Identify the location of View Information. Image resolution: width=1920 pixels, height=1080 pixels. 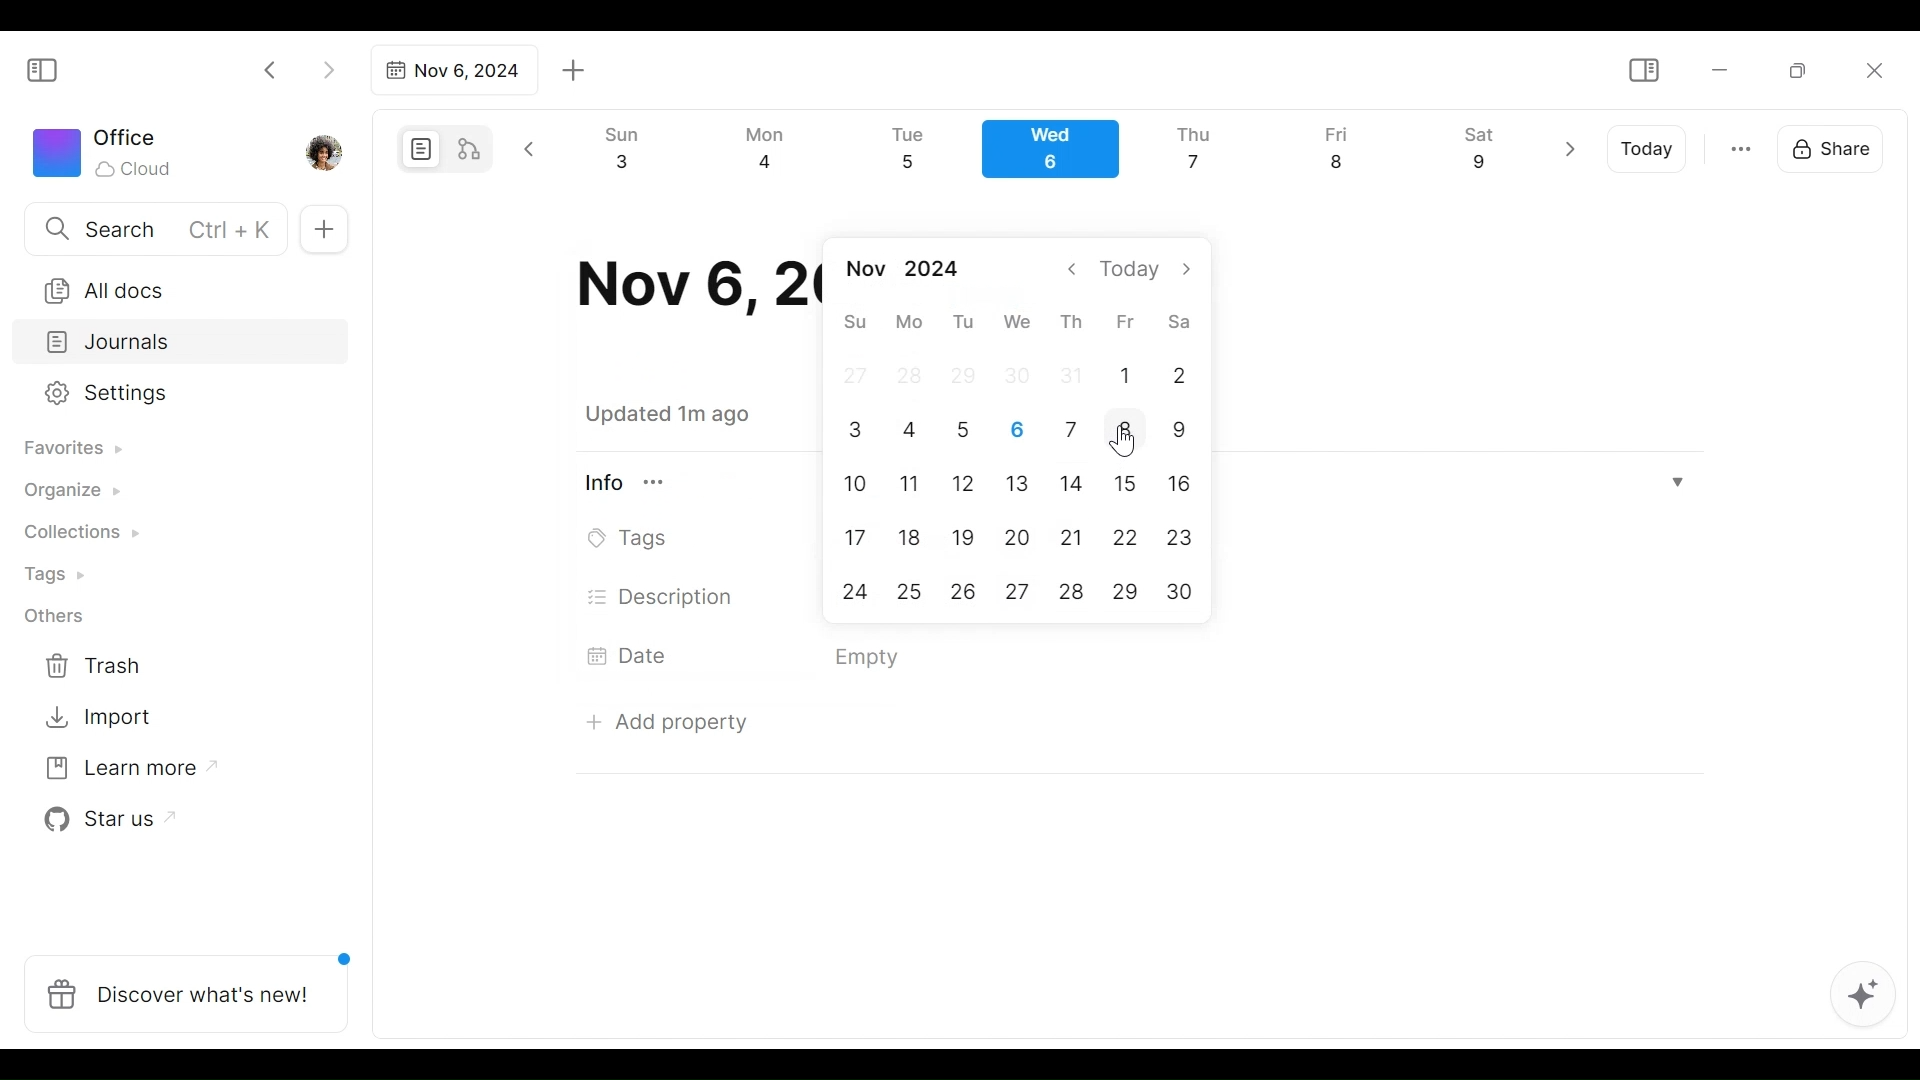
(637, 482).